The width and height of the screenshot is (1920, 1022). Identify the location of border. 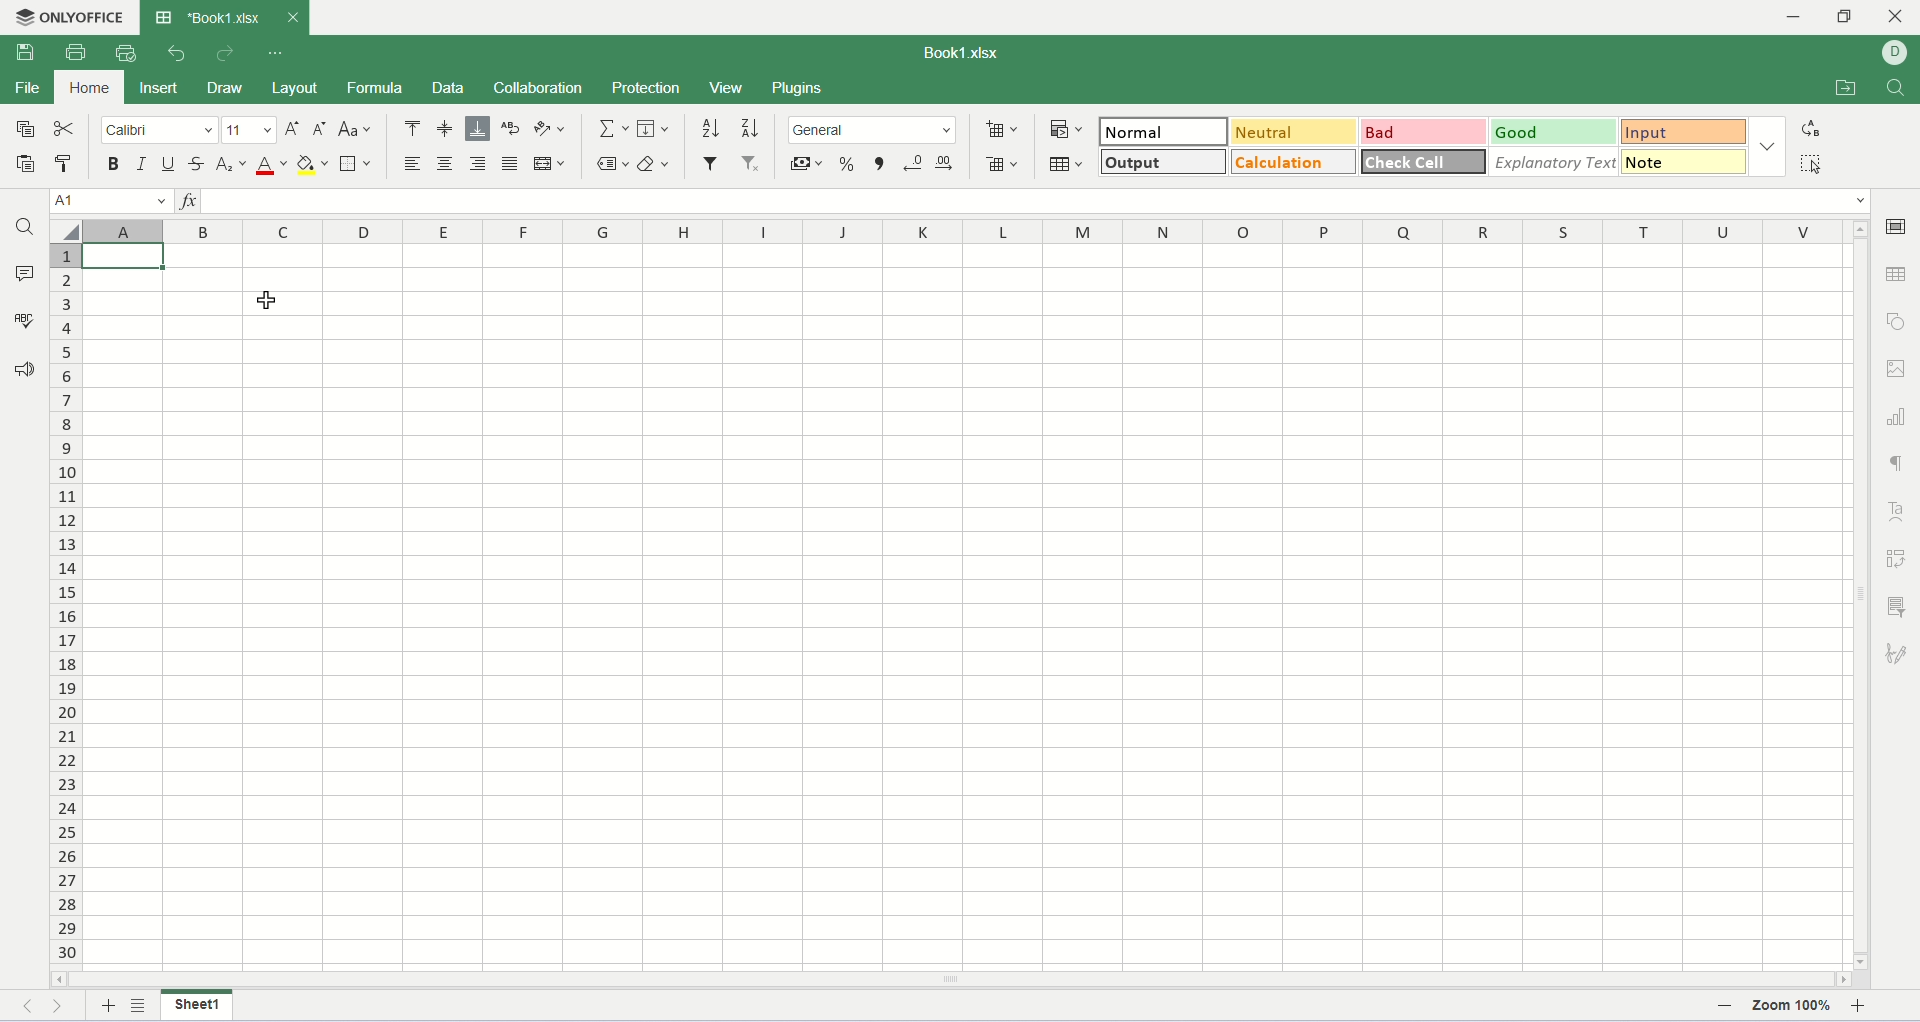
(356, 165).